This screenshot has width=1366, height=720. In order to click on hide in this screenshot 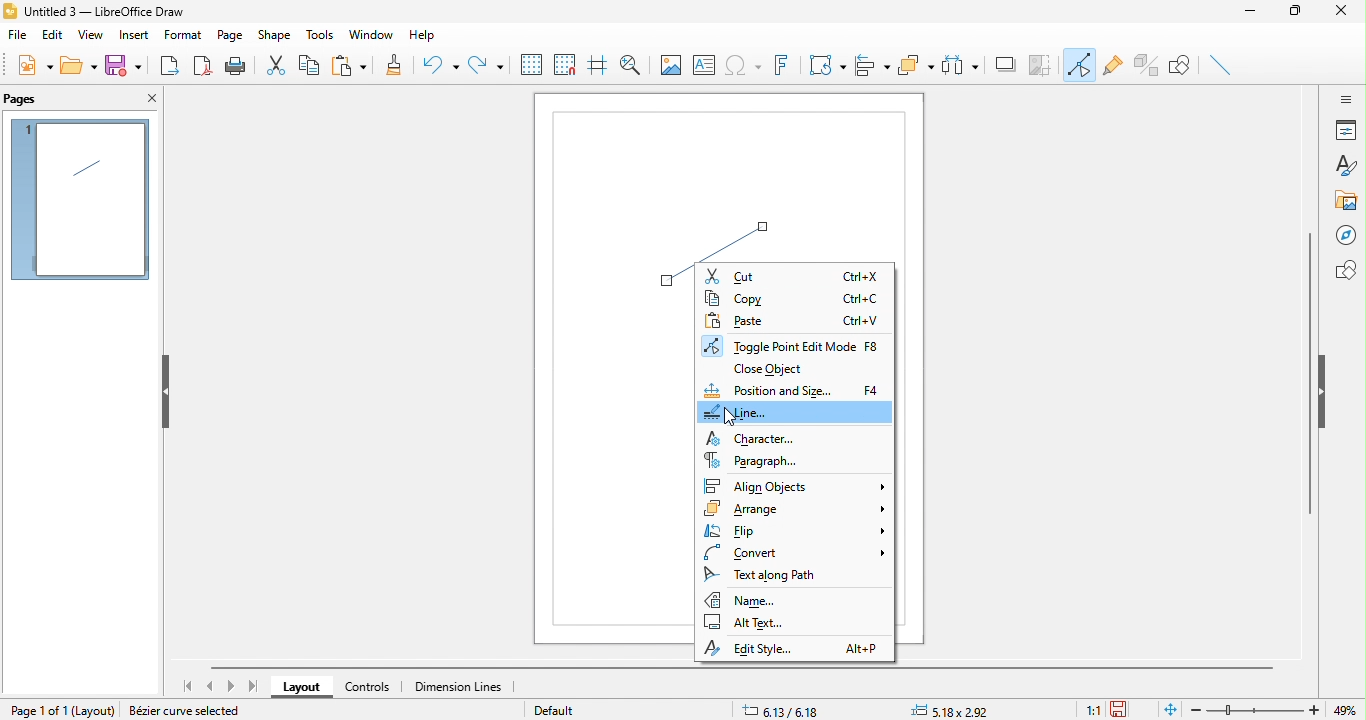, I will do `click(1325, 392)`.